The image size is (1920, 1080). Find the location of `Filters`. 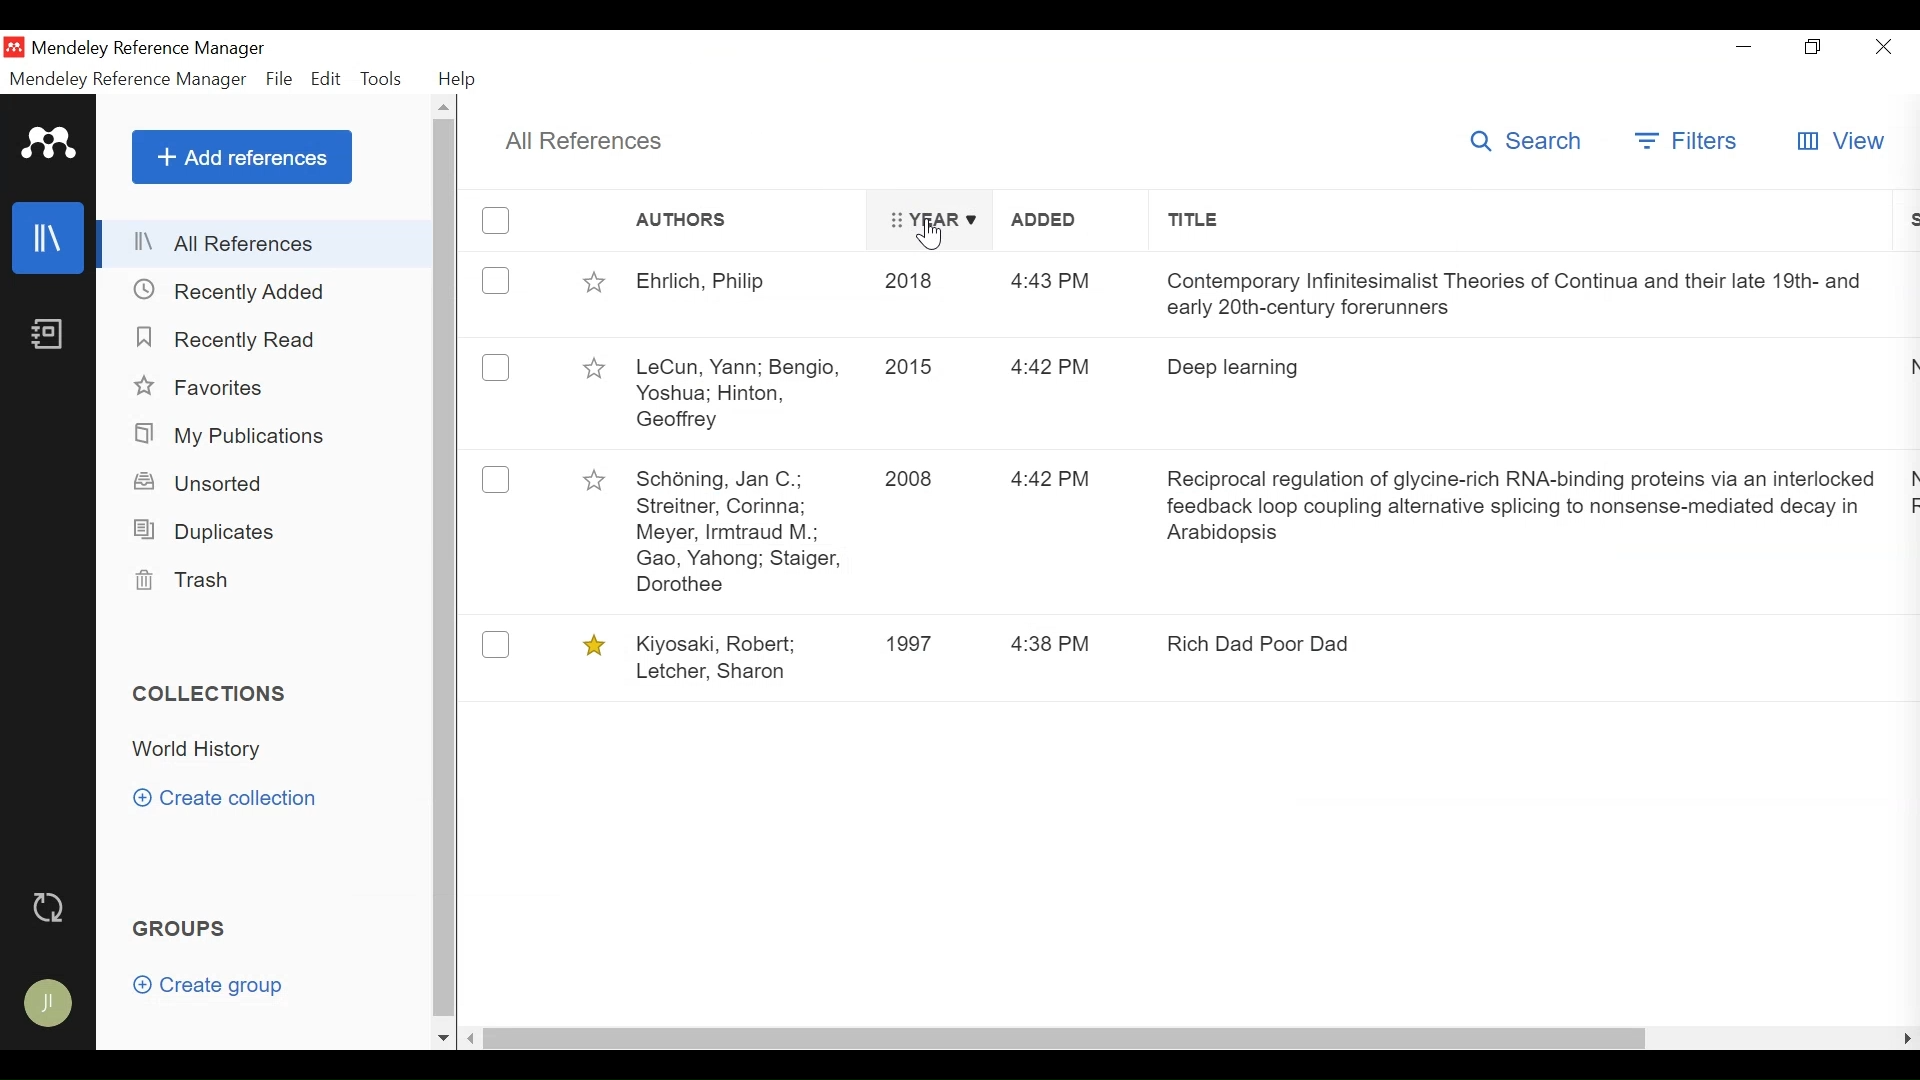

Filters is located at coordinates (1687, 140).